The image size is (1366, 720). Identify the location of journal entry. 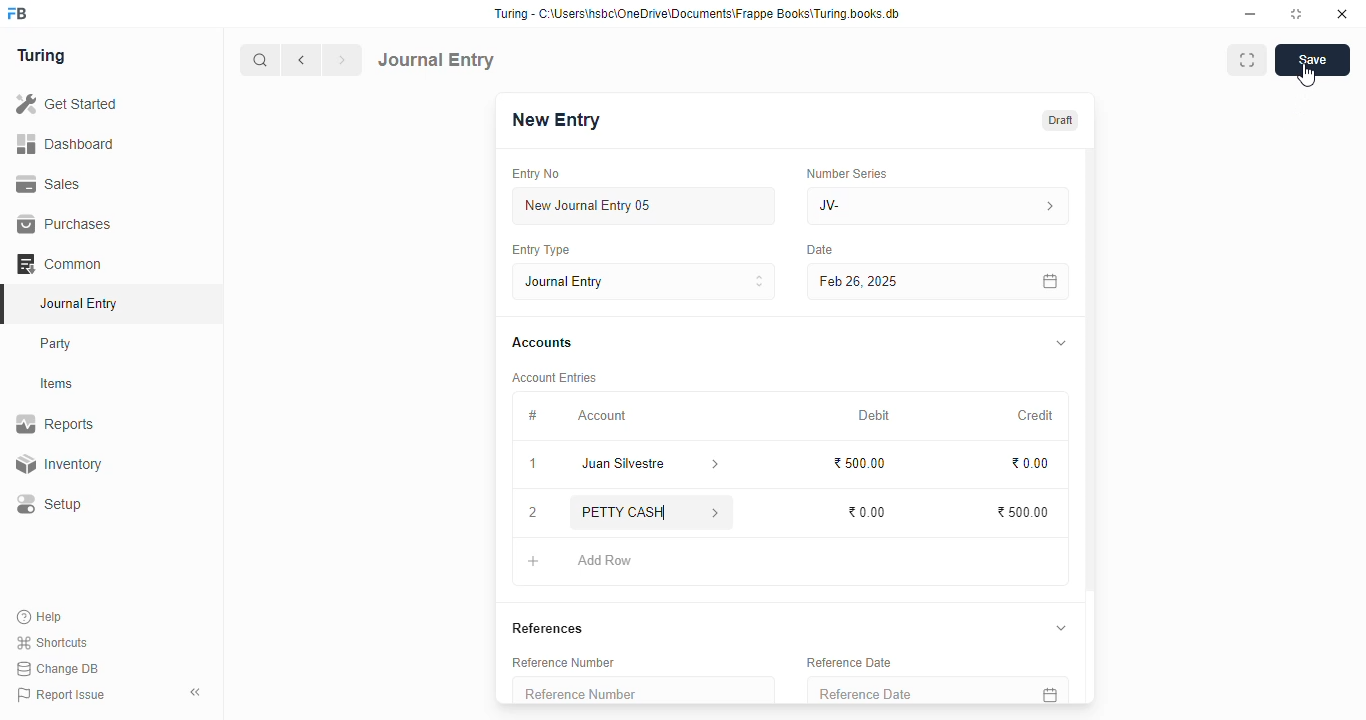
(645, 281).